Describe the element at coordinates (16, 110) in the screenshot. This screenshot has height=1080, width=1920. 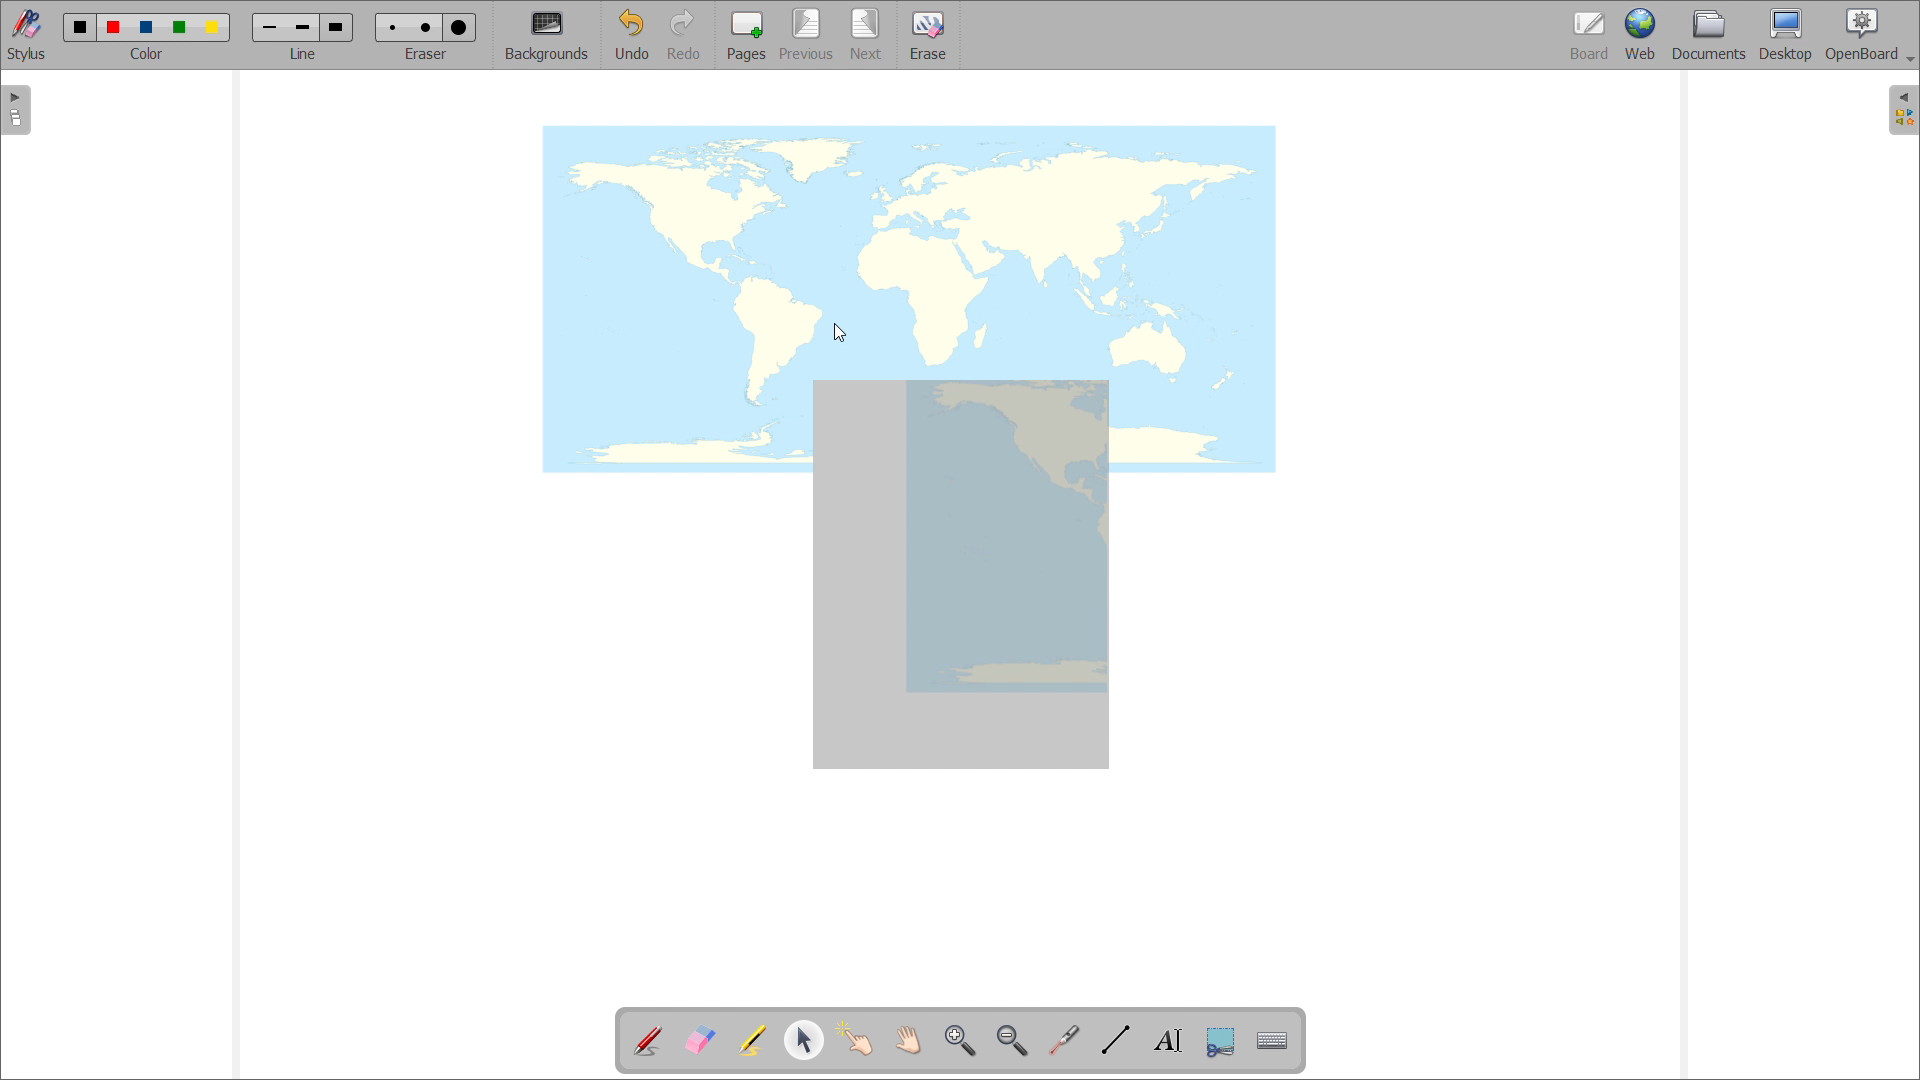
I see `open pages view` at that location.